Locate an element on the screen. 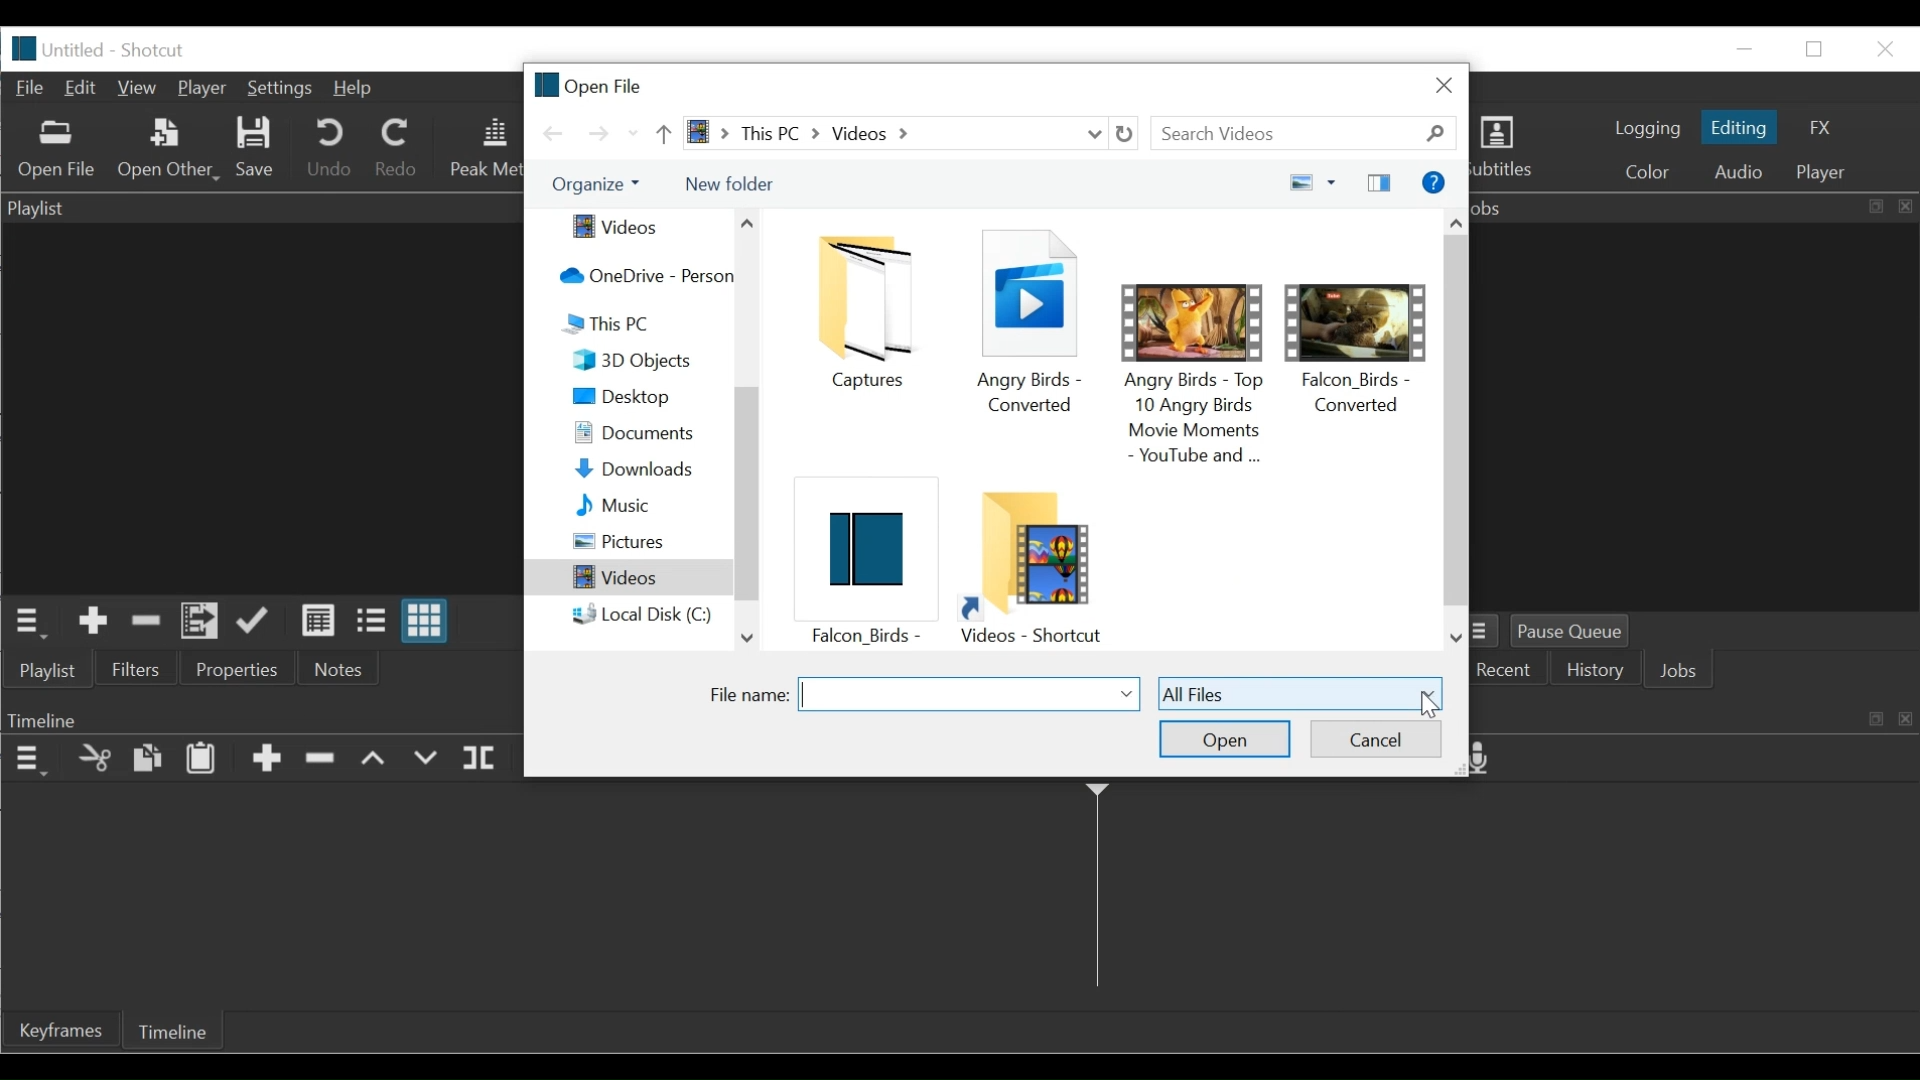 The height and width of the screenshot is (1080, 1920). Settings is located at coordinates (280, 90).